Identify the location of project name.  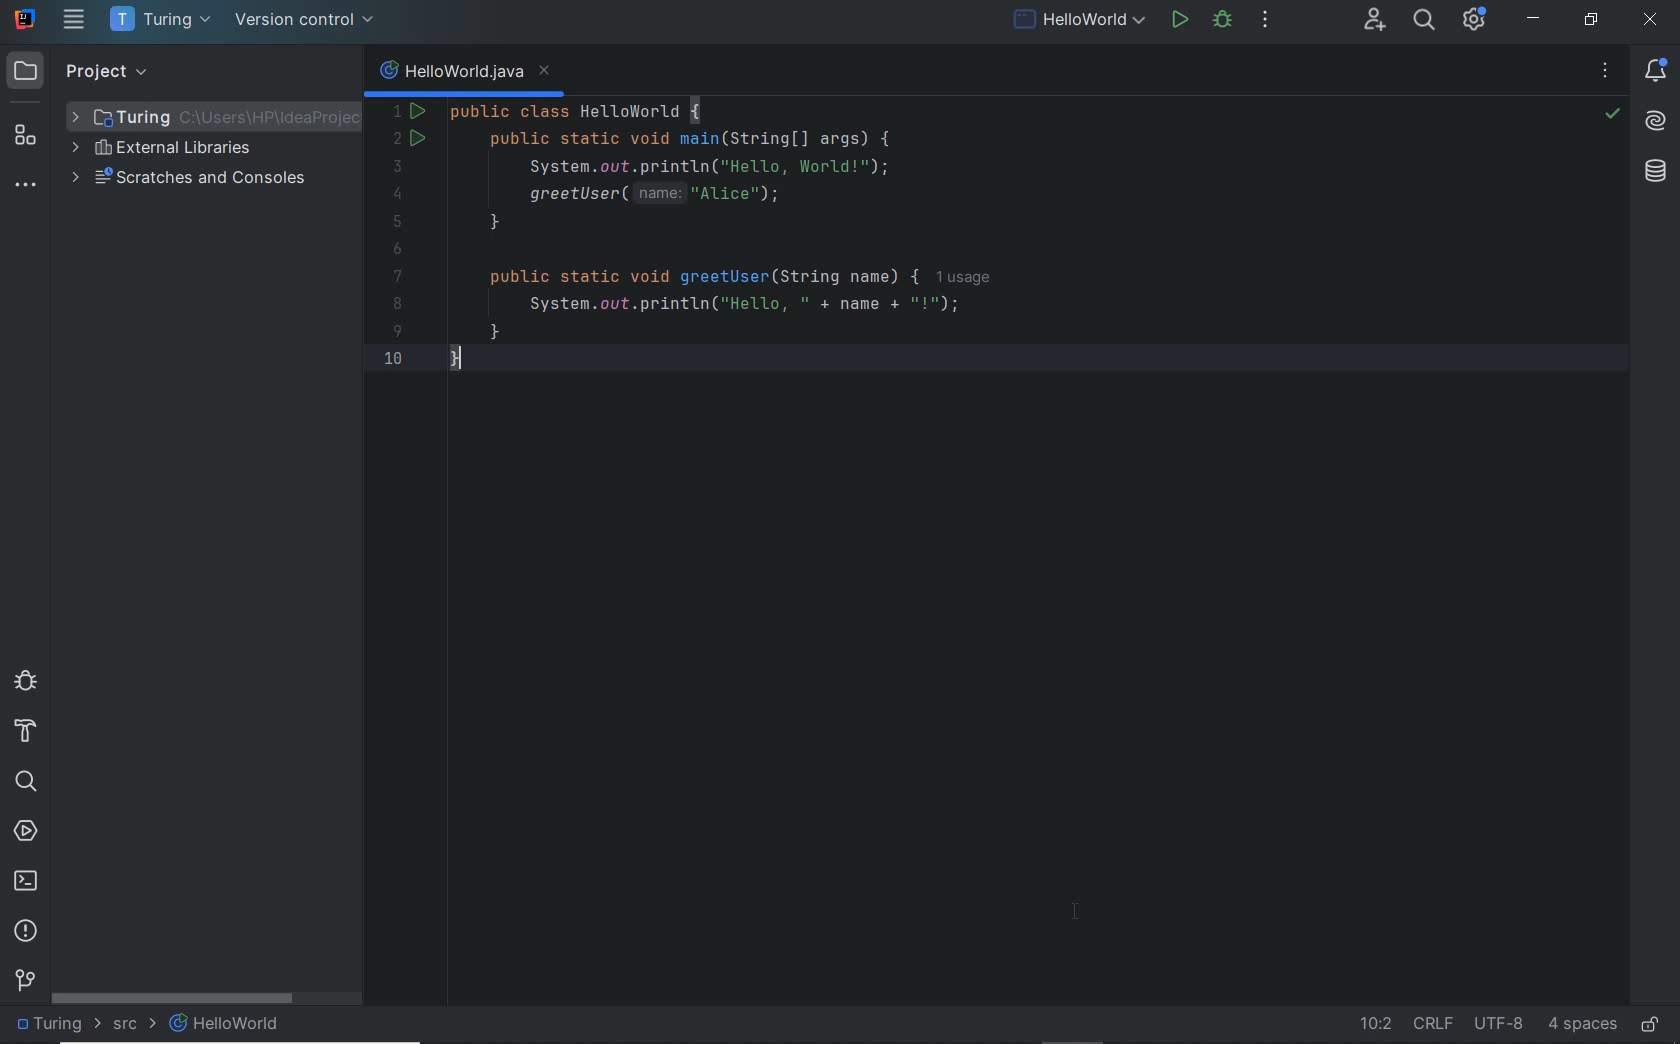
(163, 20).